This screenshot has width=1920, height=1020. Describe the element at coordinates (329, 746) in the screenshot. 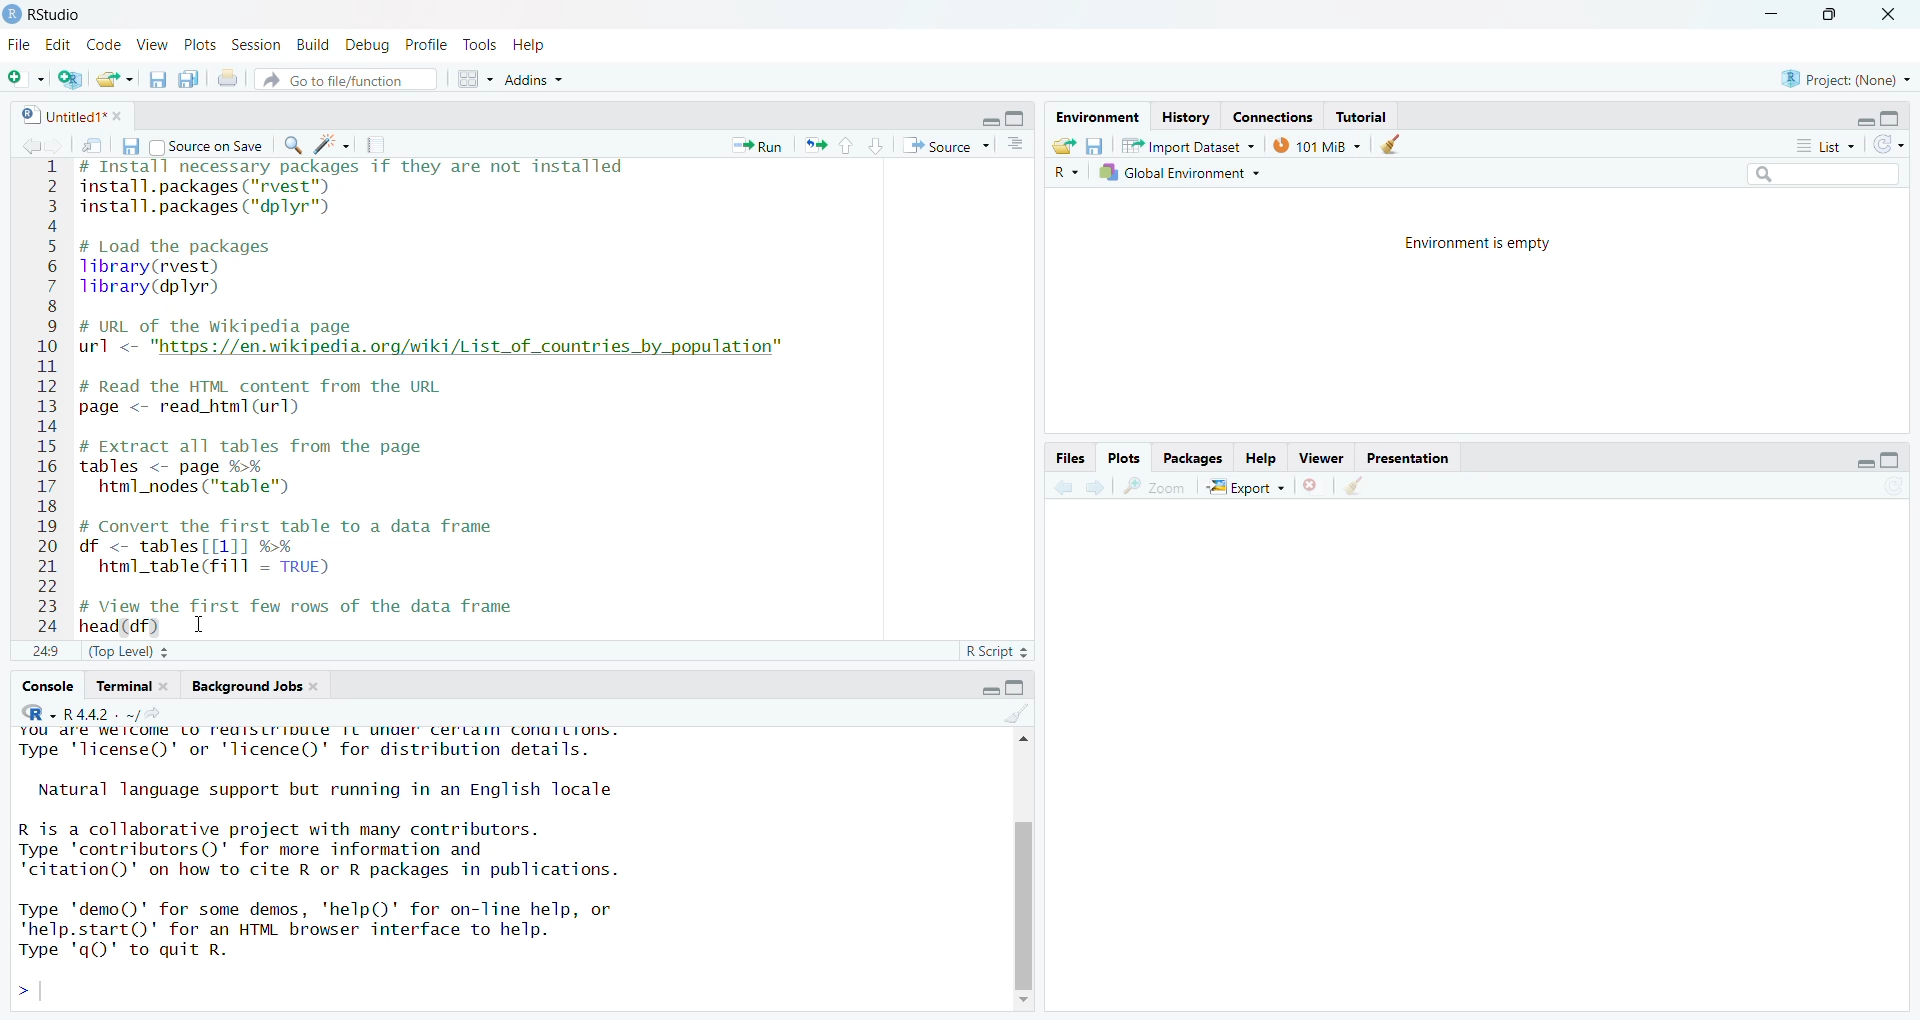

I see `You are welcome to redistribute it under certain conditions Type 'license()' or 'Ticence()' for distribution details.` at that location.